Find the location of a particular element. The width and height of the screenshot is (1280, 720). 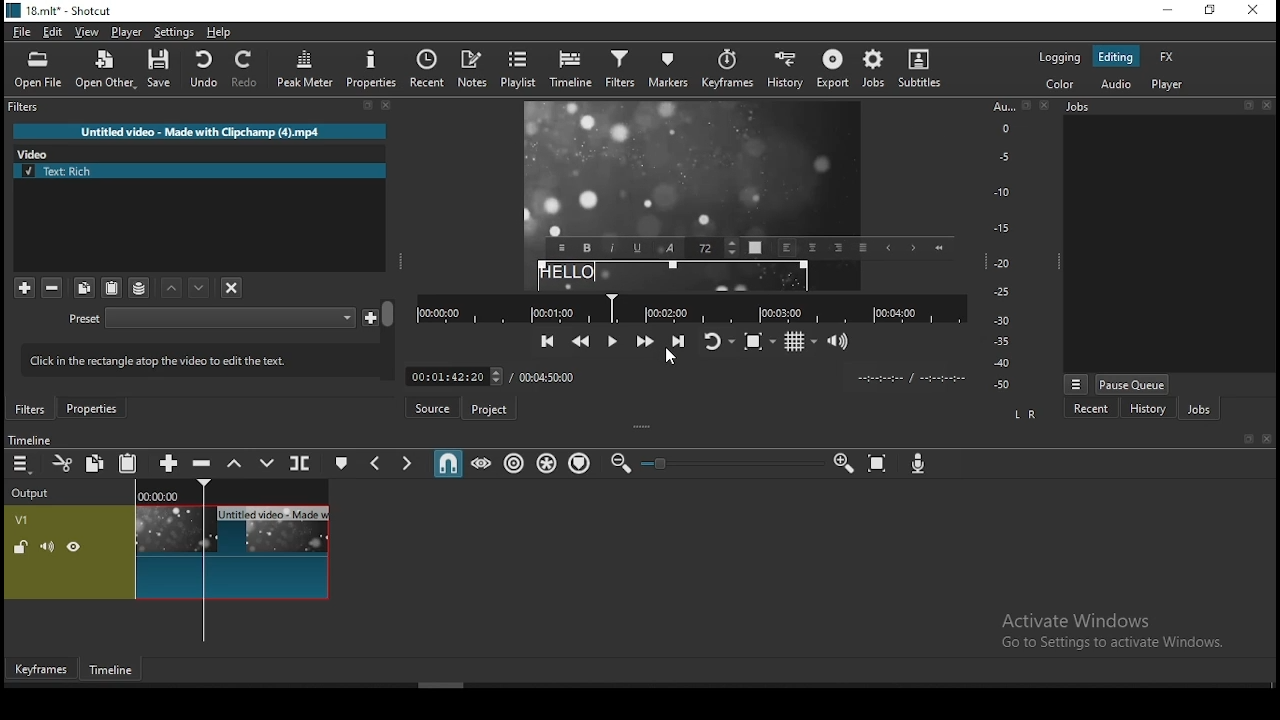

Save custom preset is located at coordinates (371, 316).